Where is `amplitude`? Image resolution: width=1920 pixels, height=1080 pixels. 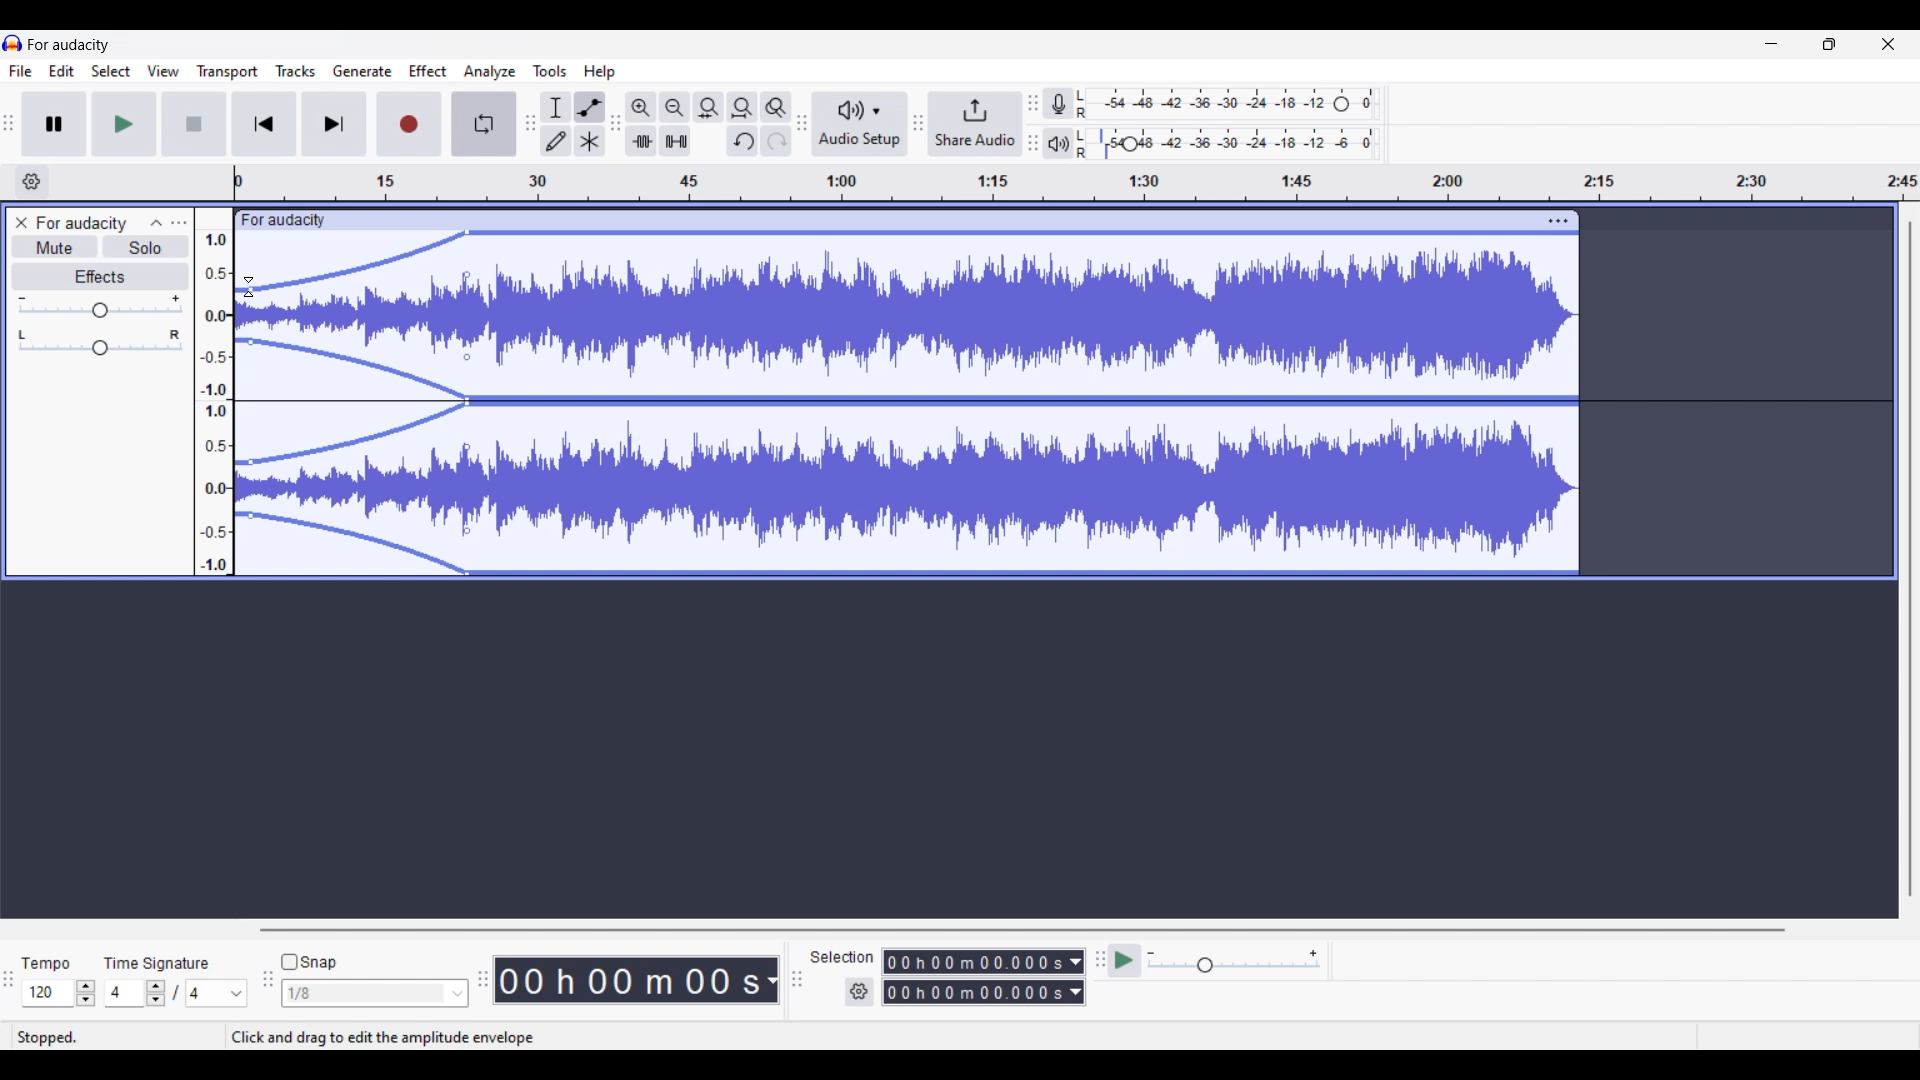 amplitude is located at coordinates (215, 402).